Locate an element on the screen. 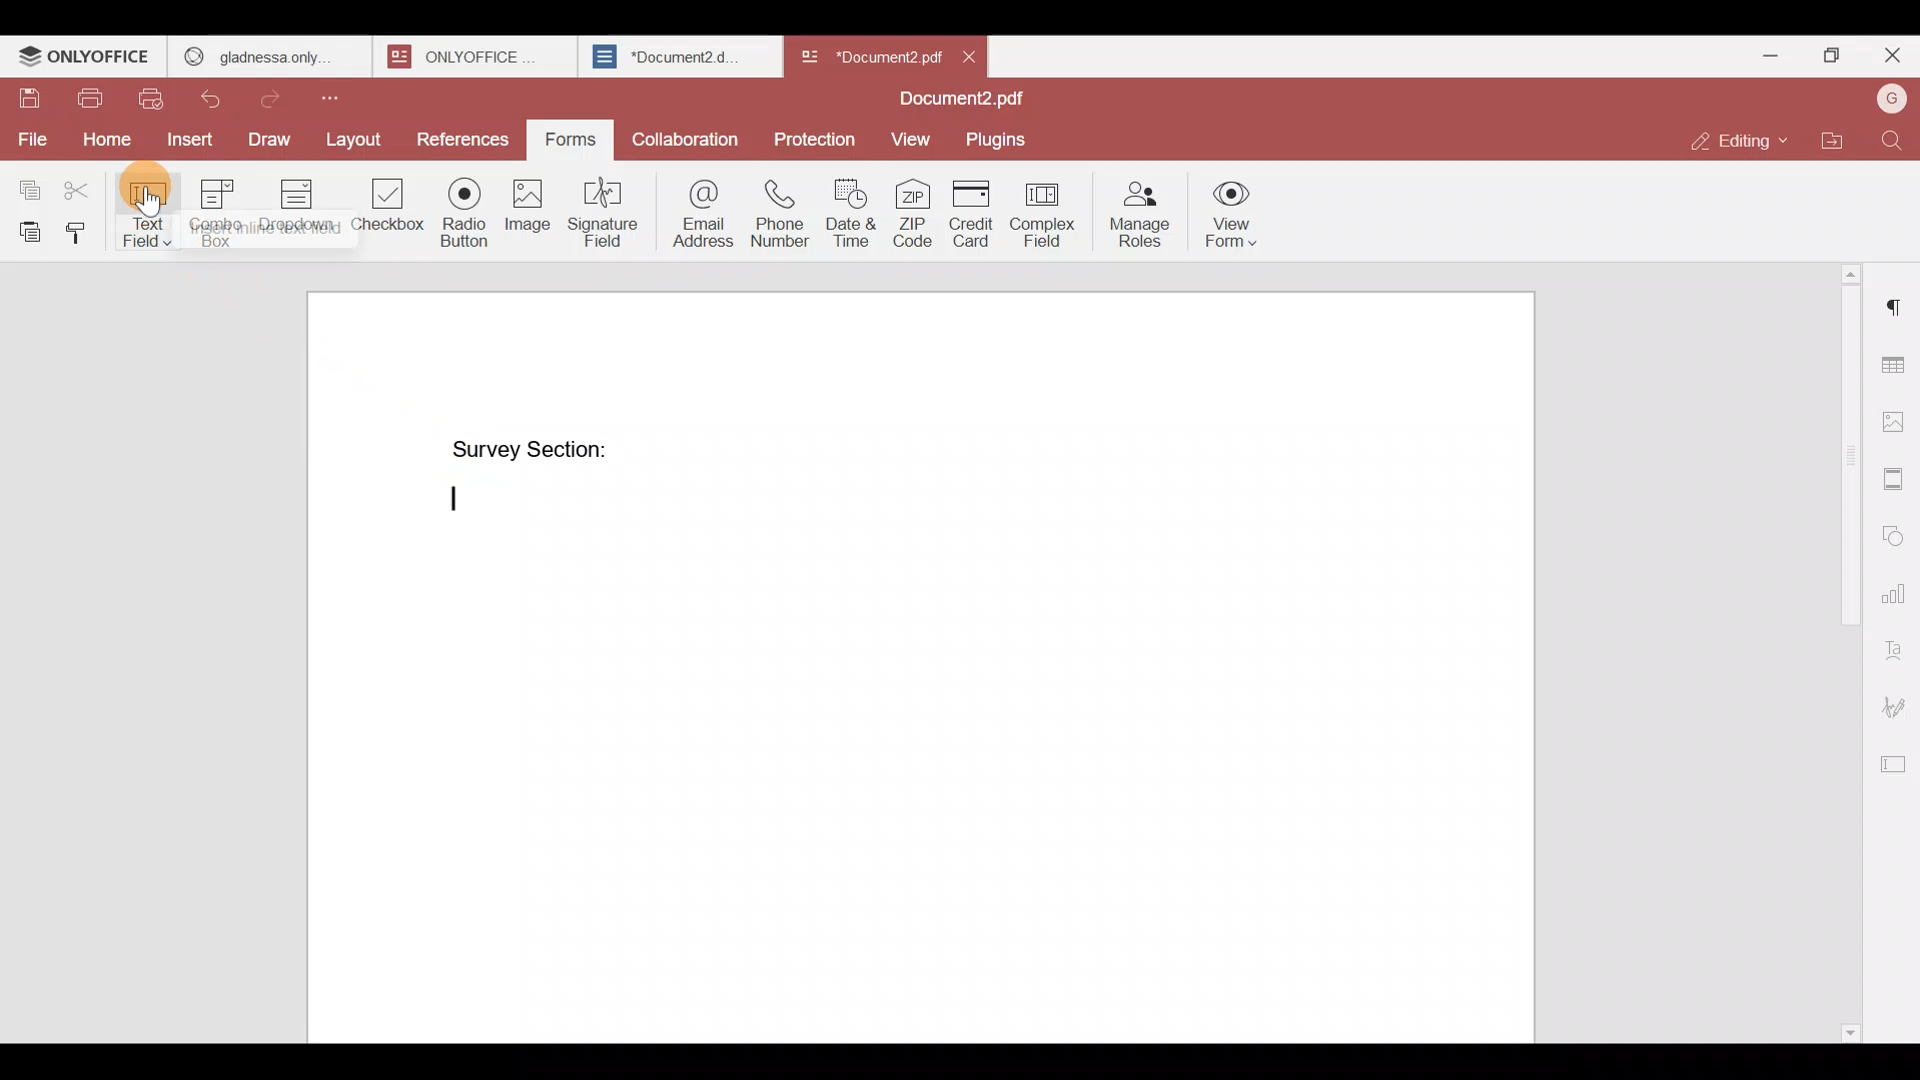 The image size is (1920, 1080). Radio is located at coordinates (463, 209).